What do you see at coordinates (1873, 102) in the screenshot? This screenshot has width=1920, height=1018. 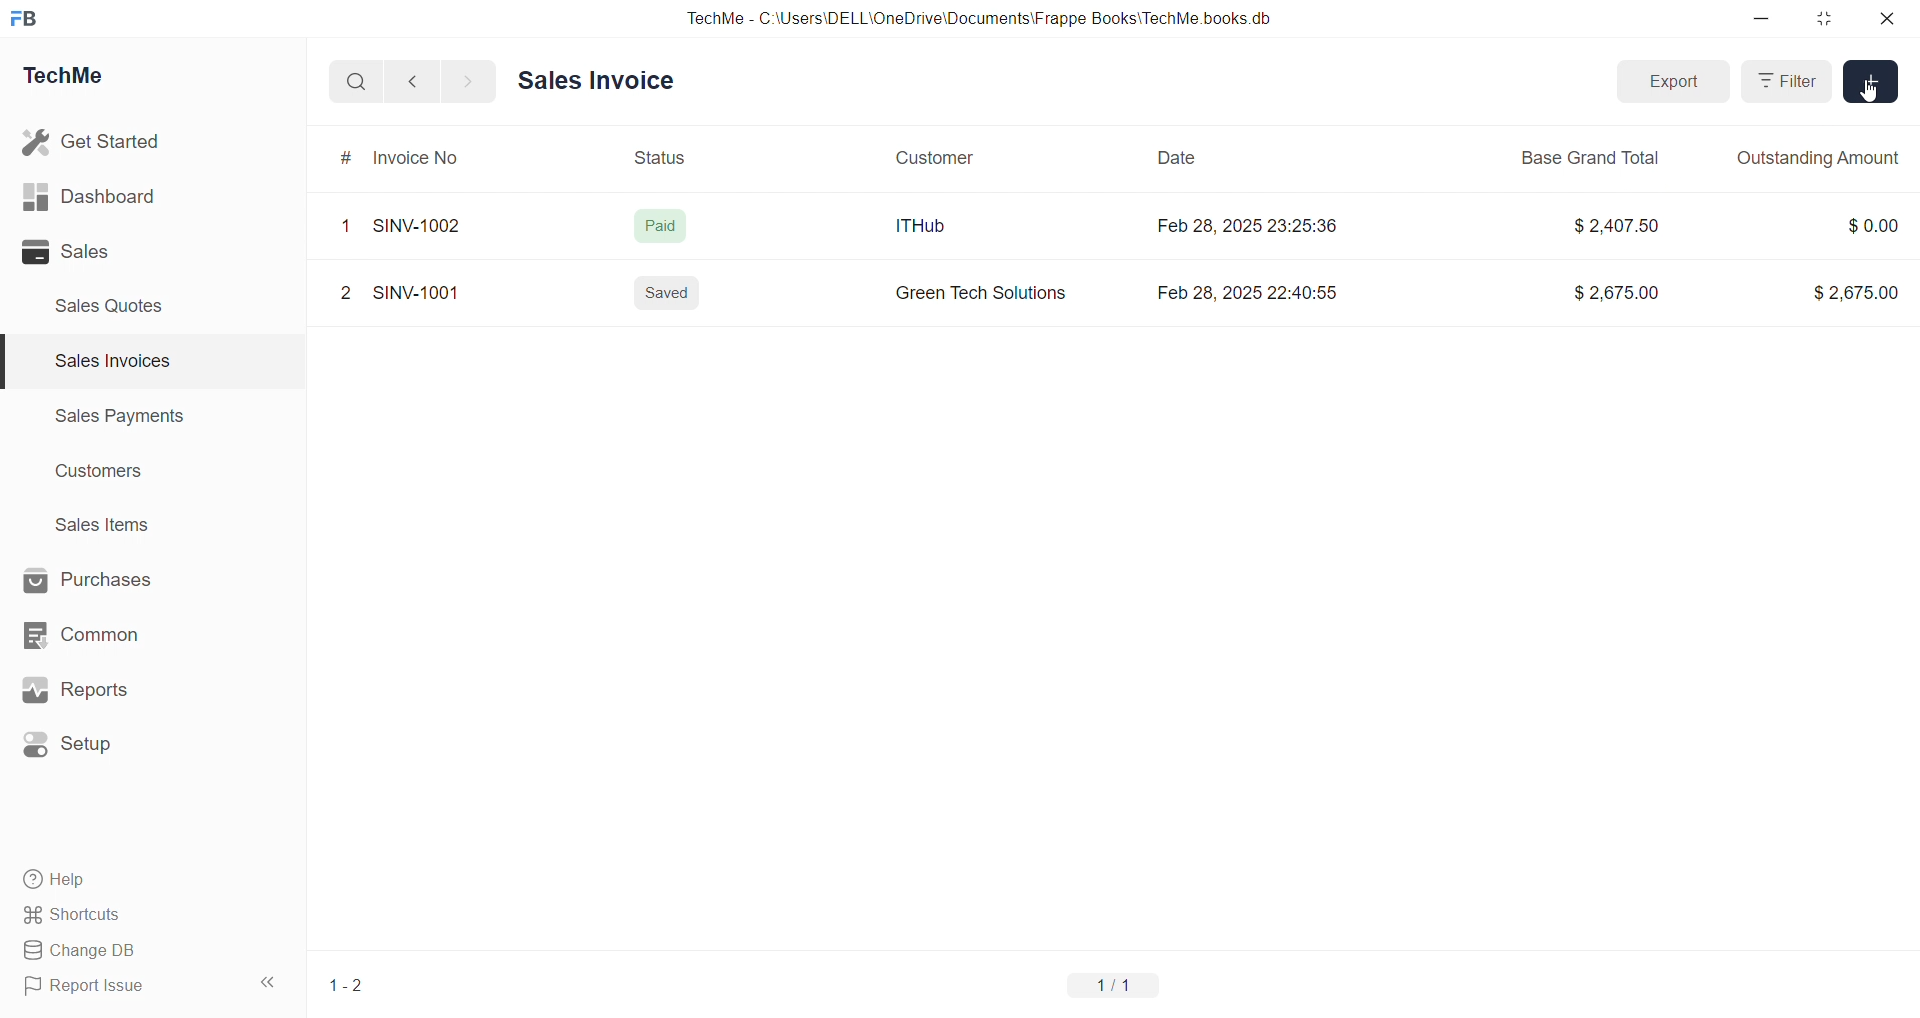 I see `cursor` at bounding box center [1873, 102].